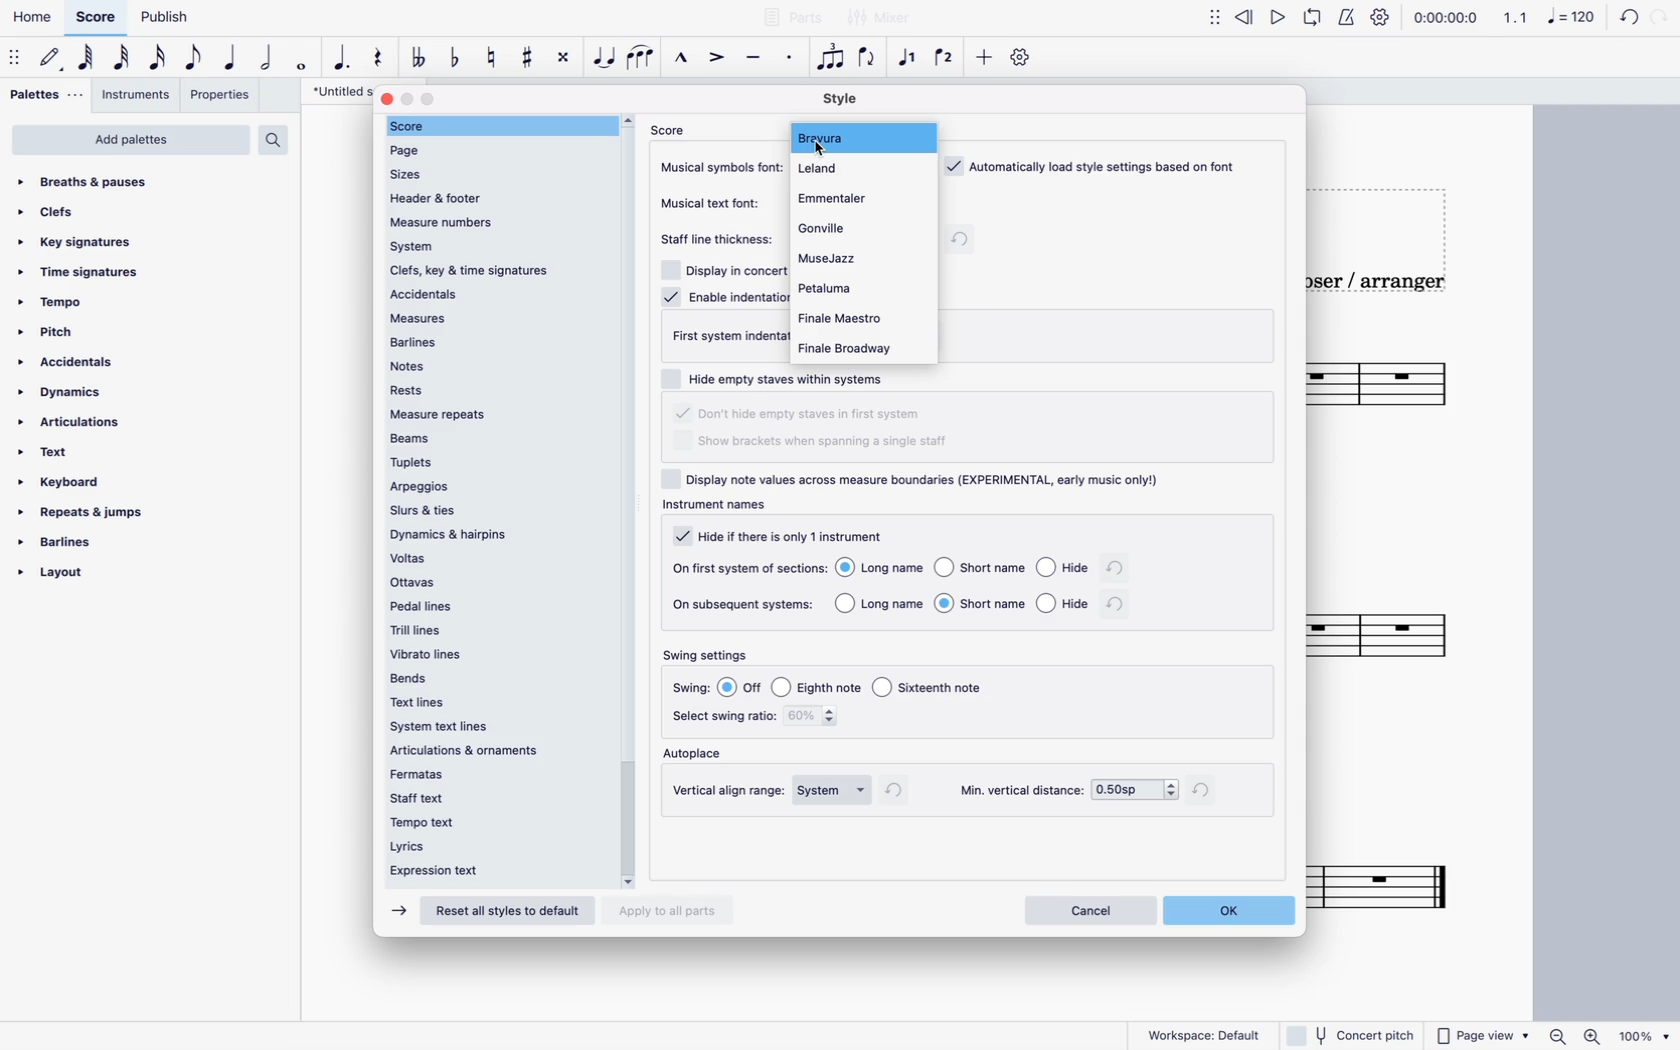 Image resolution: width=1680 pixels, height=1050 pixels. What do you see at coordinates (497, 196) in the screenshot?
I see `header & footer` at bounding box center [497, 196].